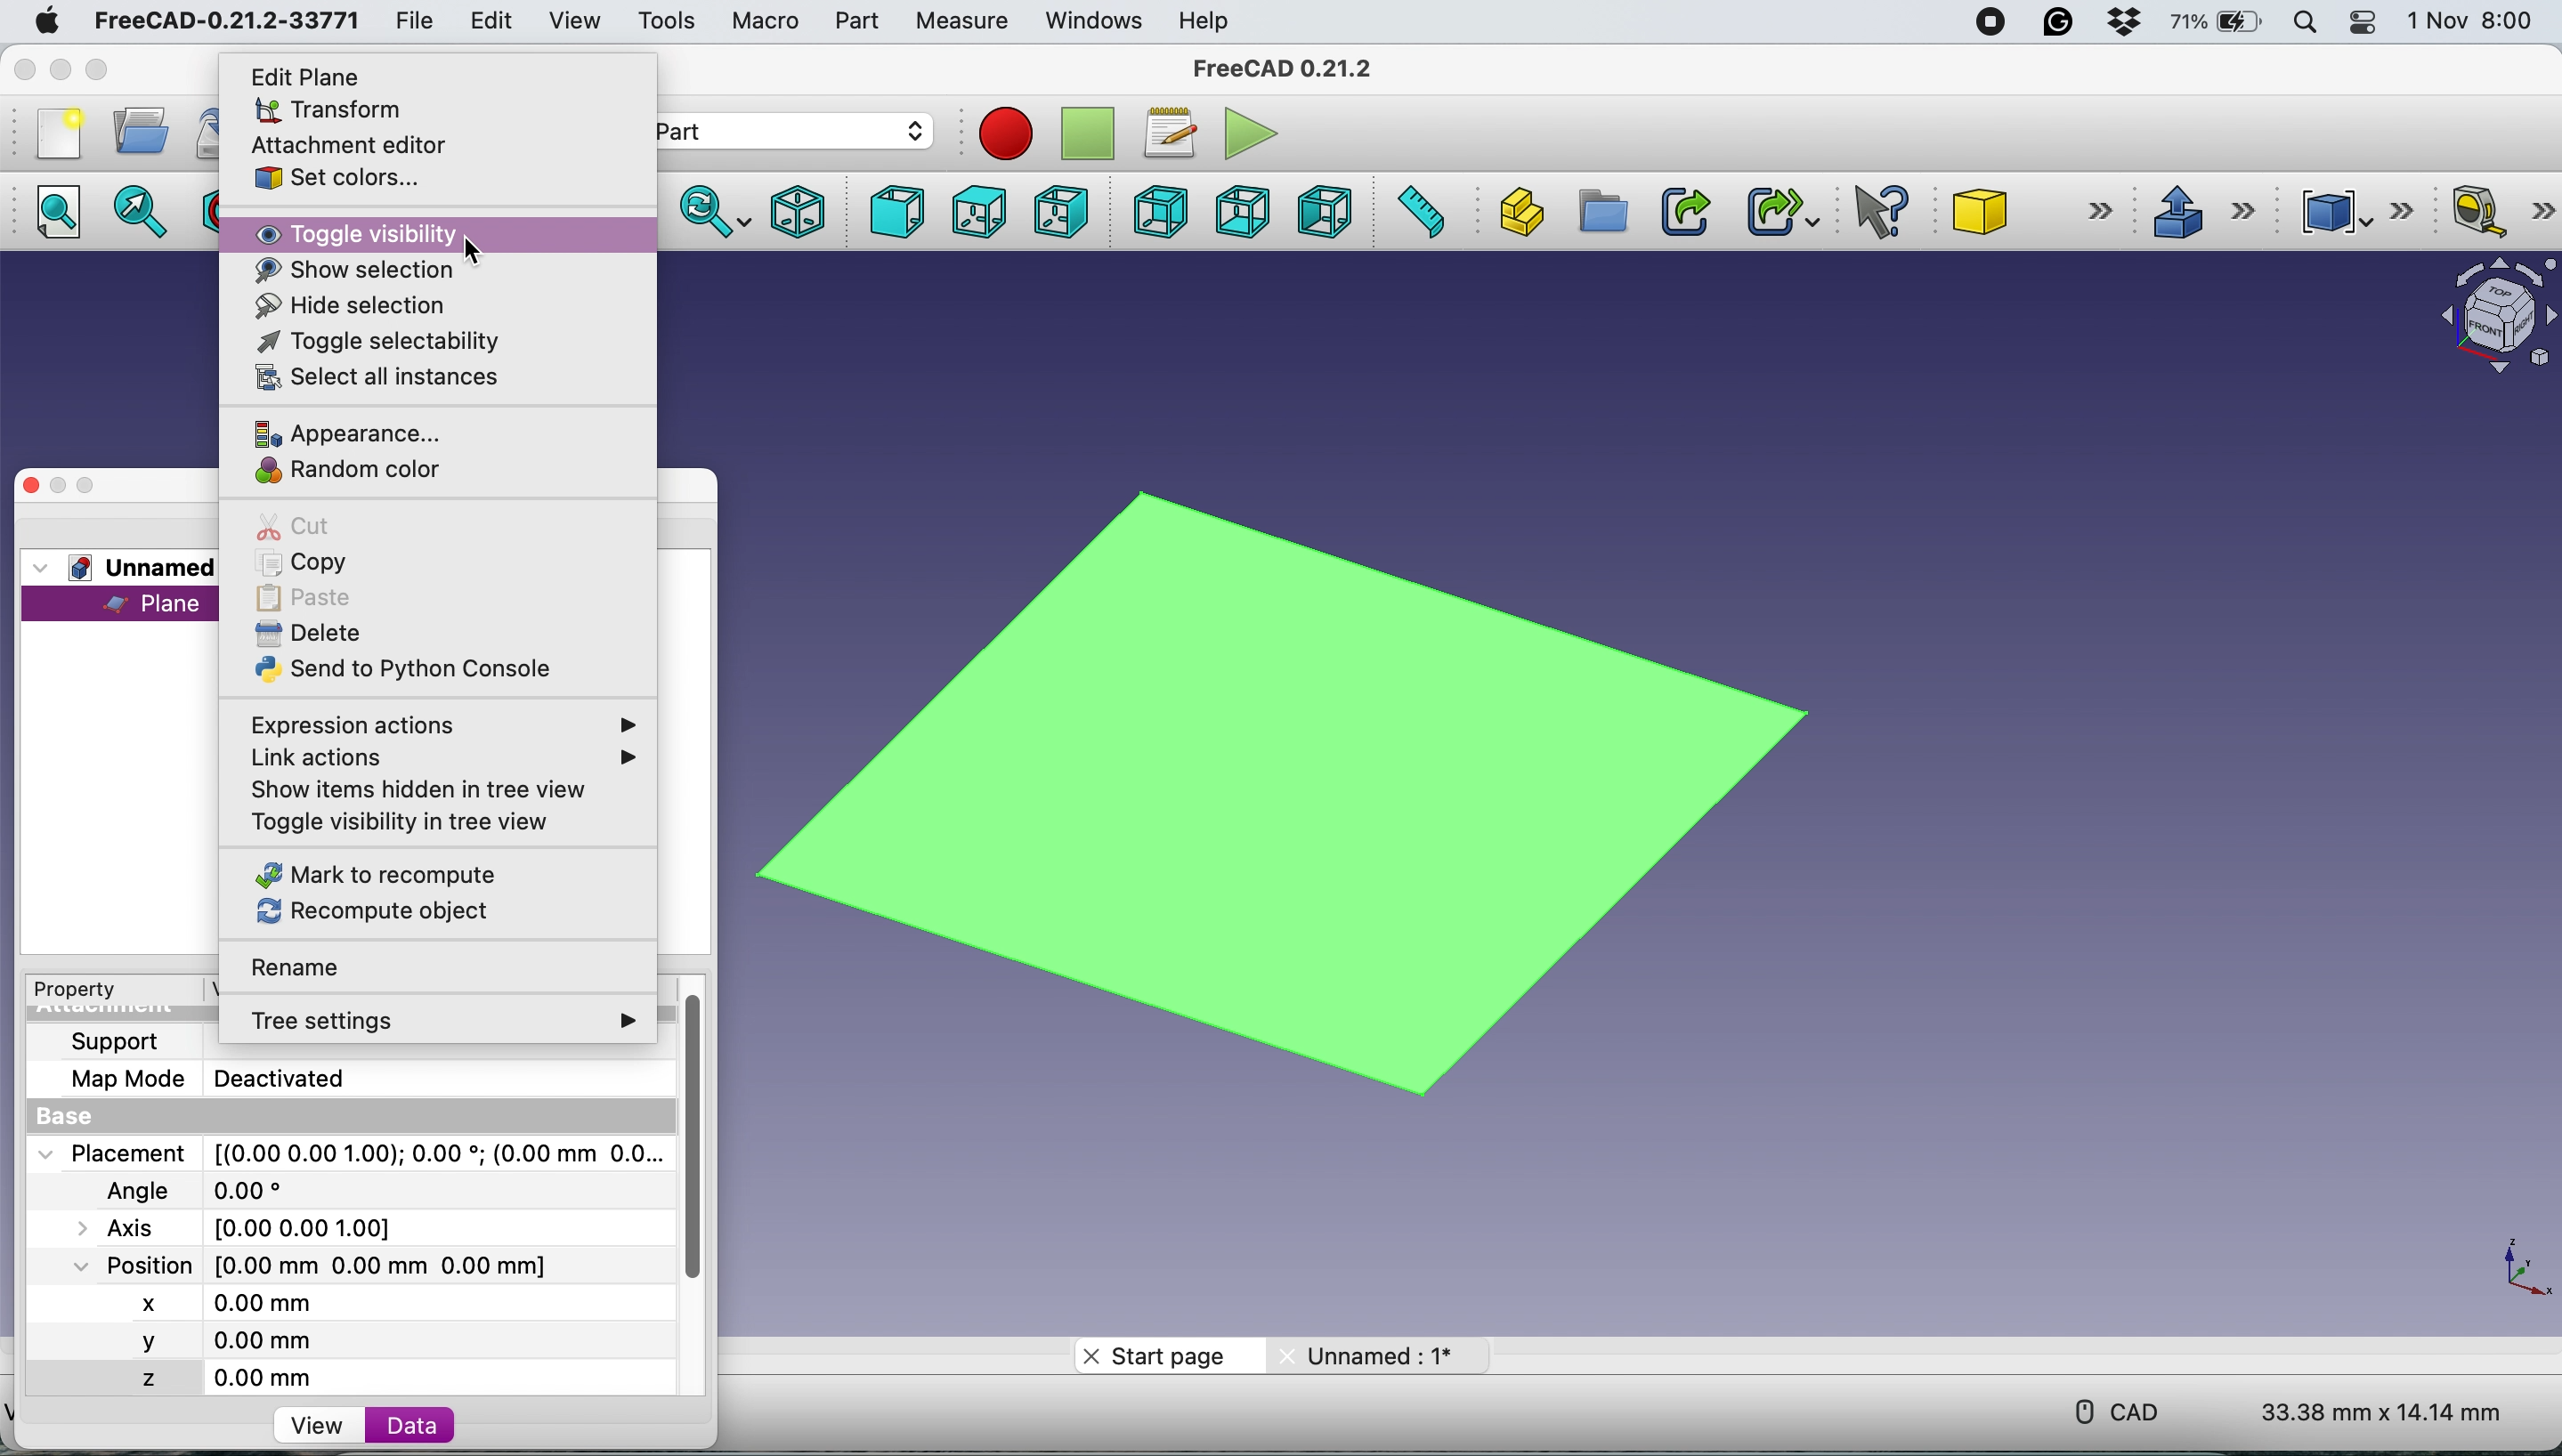  Describe the element at coordinates (385, 873) in the screenshot. I see `mark to recompute` at that location.